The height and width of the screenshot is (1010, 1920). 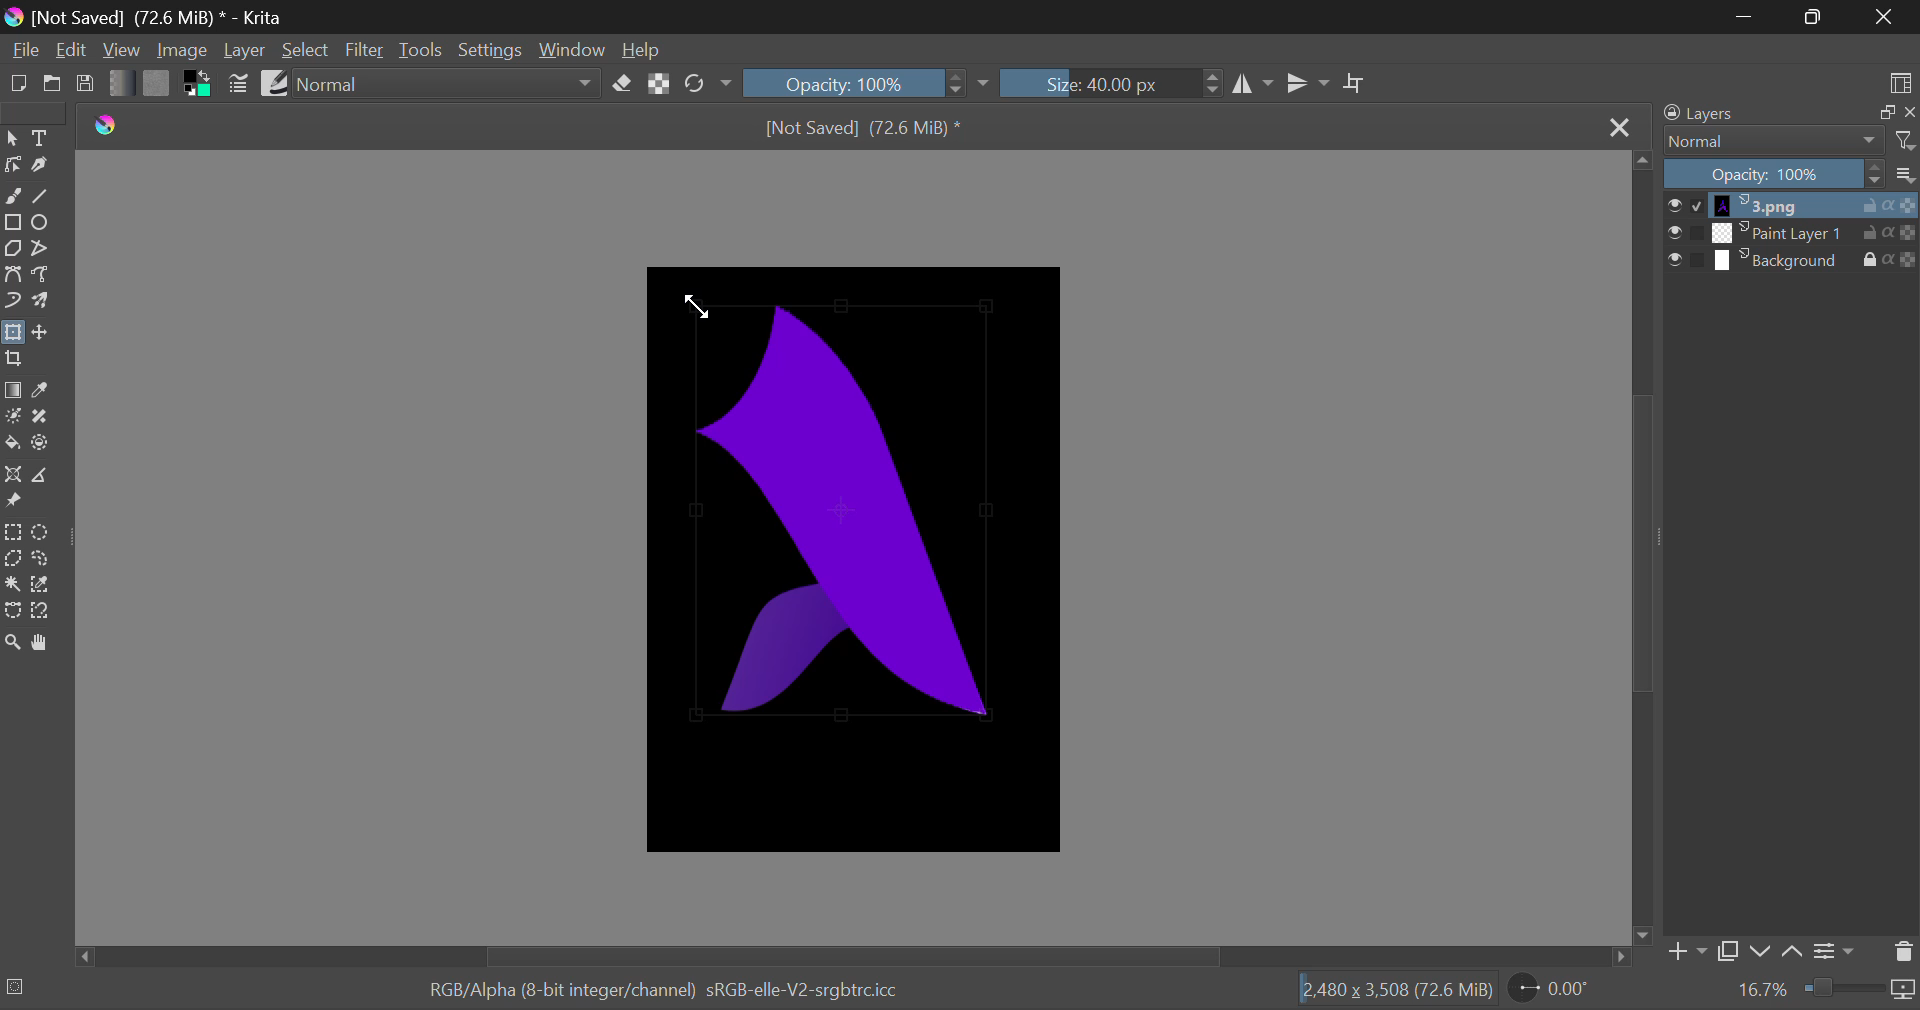 What do you see at coordinates (857, 513) in the screenshot?
I see `Image Selection Edited` at bounding box center [857, 513].